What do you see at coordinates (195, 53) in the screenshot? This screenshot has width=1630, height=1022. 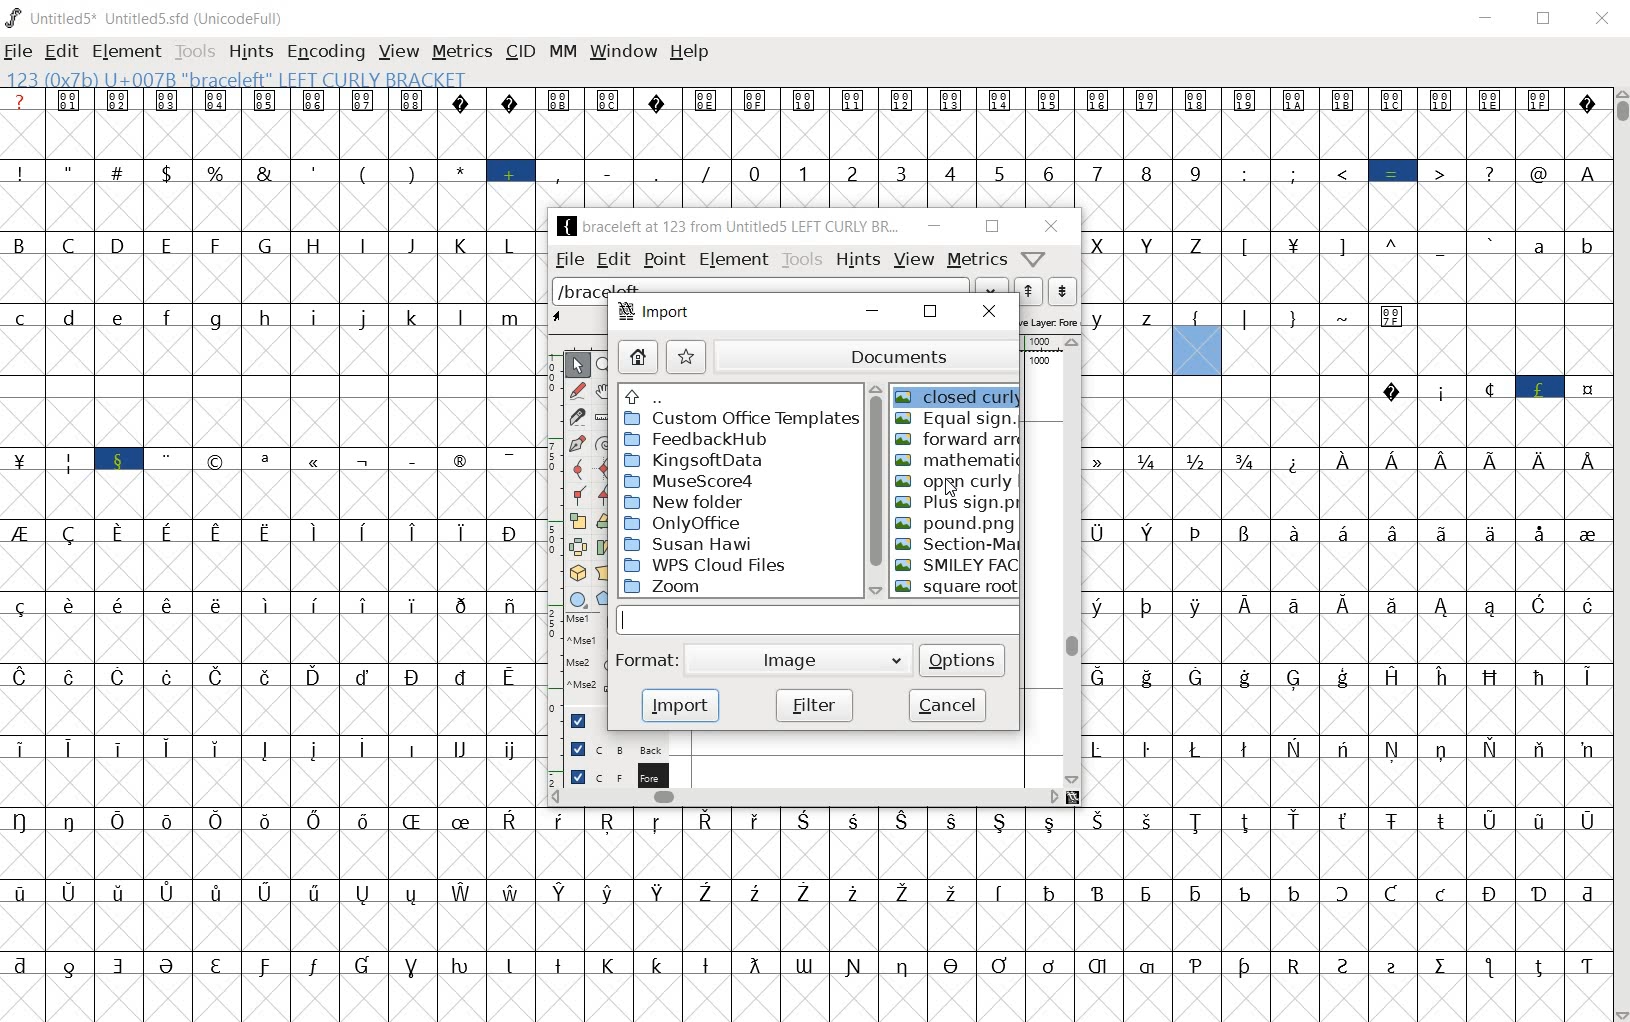 I see `tools` at bounding box center [195, 53].